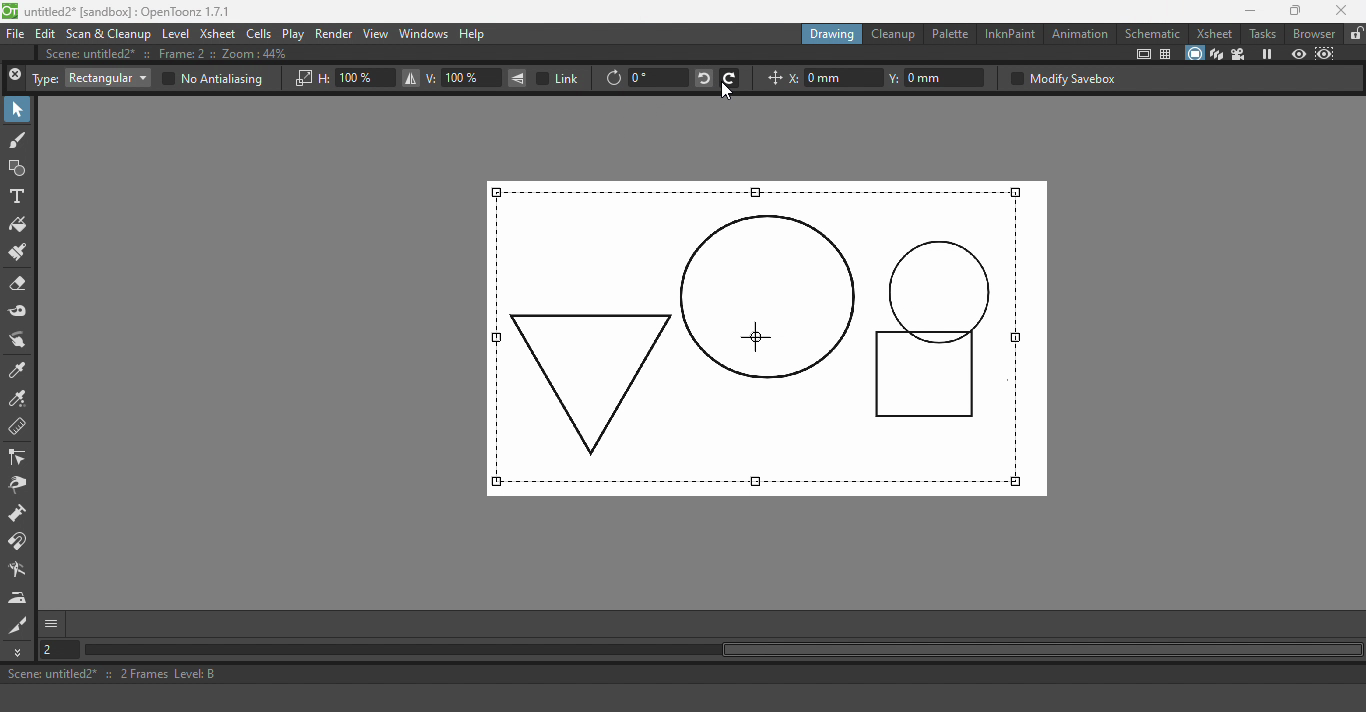  Describe the element at coordinates (18, 515) in the screenshot. I see `Pump tool` at that location.